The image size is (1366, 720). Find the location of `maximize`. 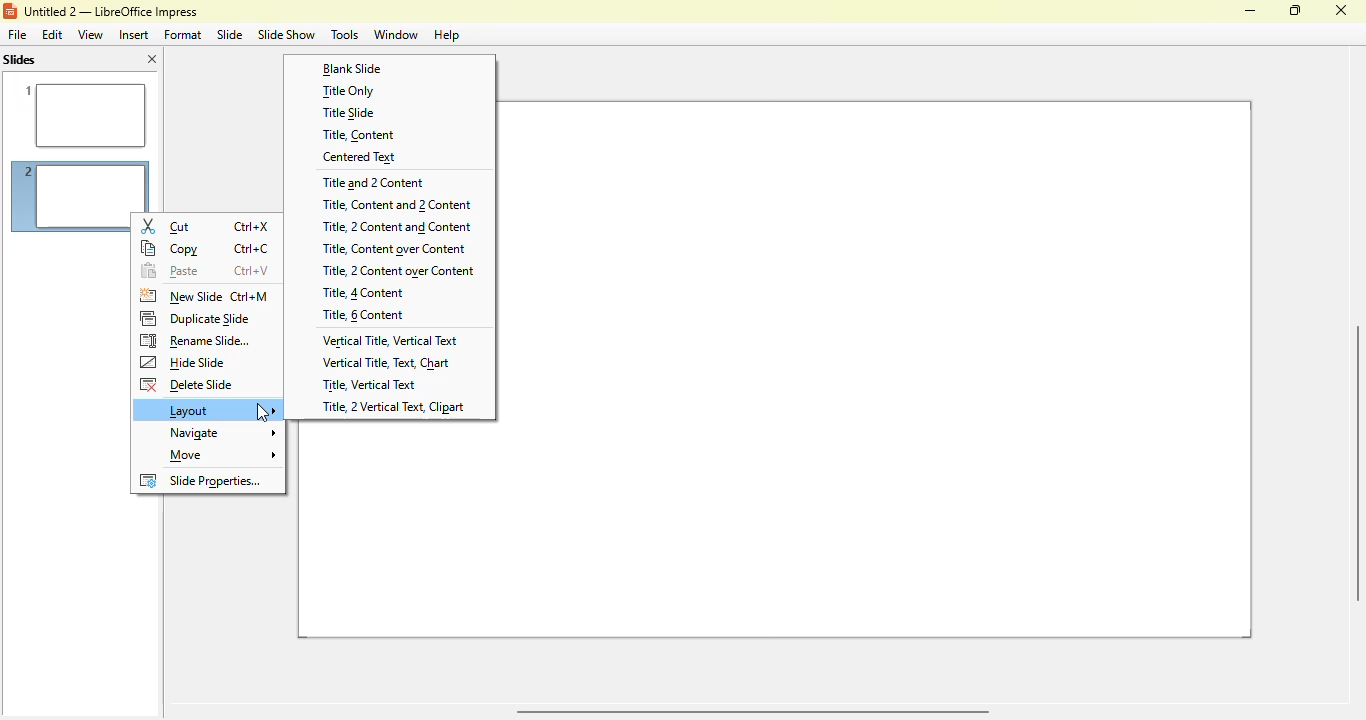

maximize is located at coordinates (1296, 10).